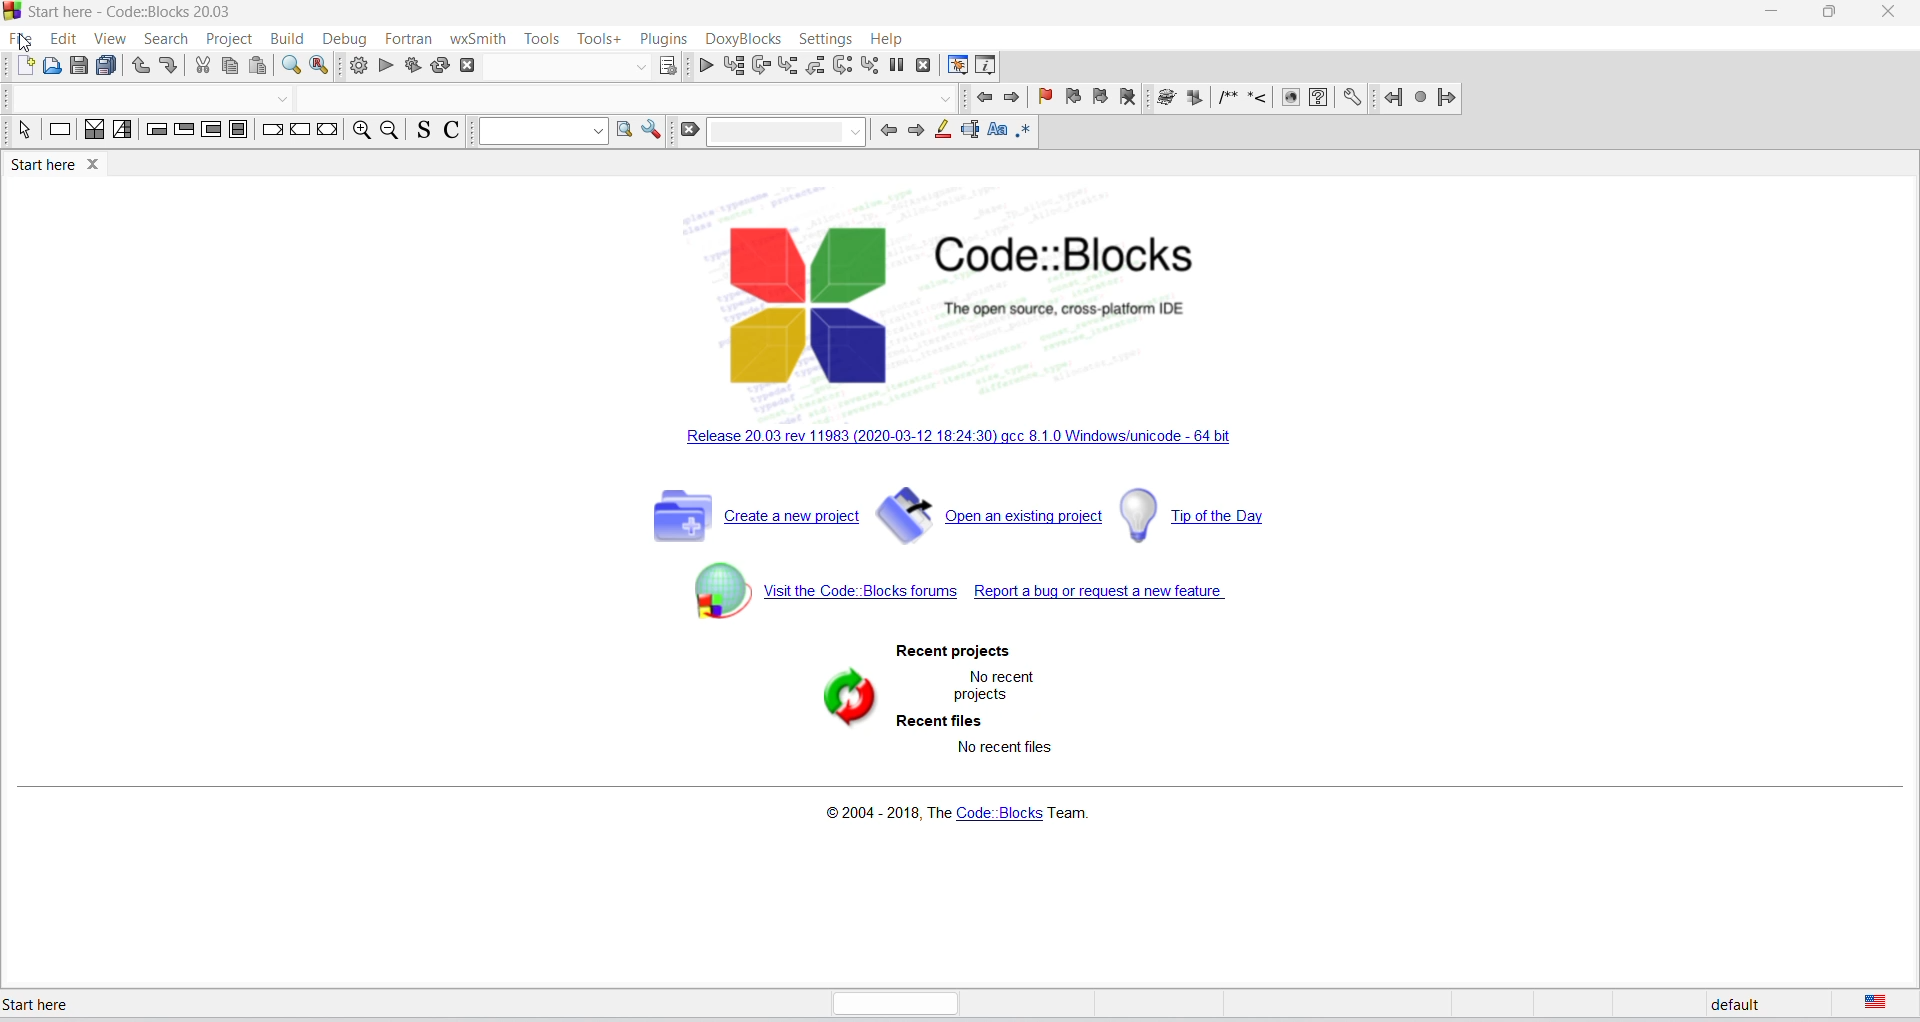 Image resolution: width=1920 pixels, height=1022 pixels. I want to click on run to cursot, so click(731, 66).